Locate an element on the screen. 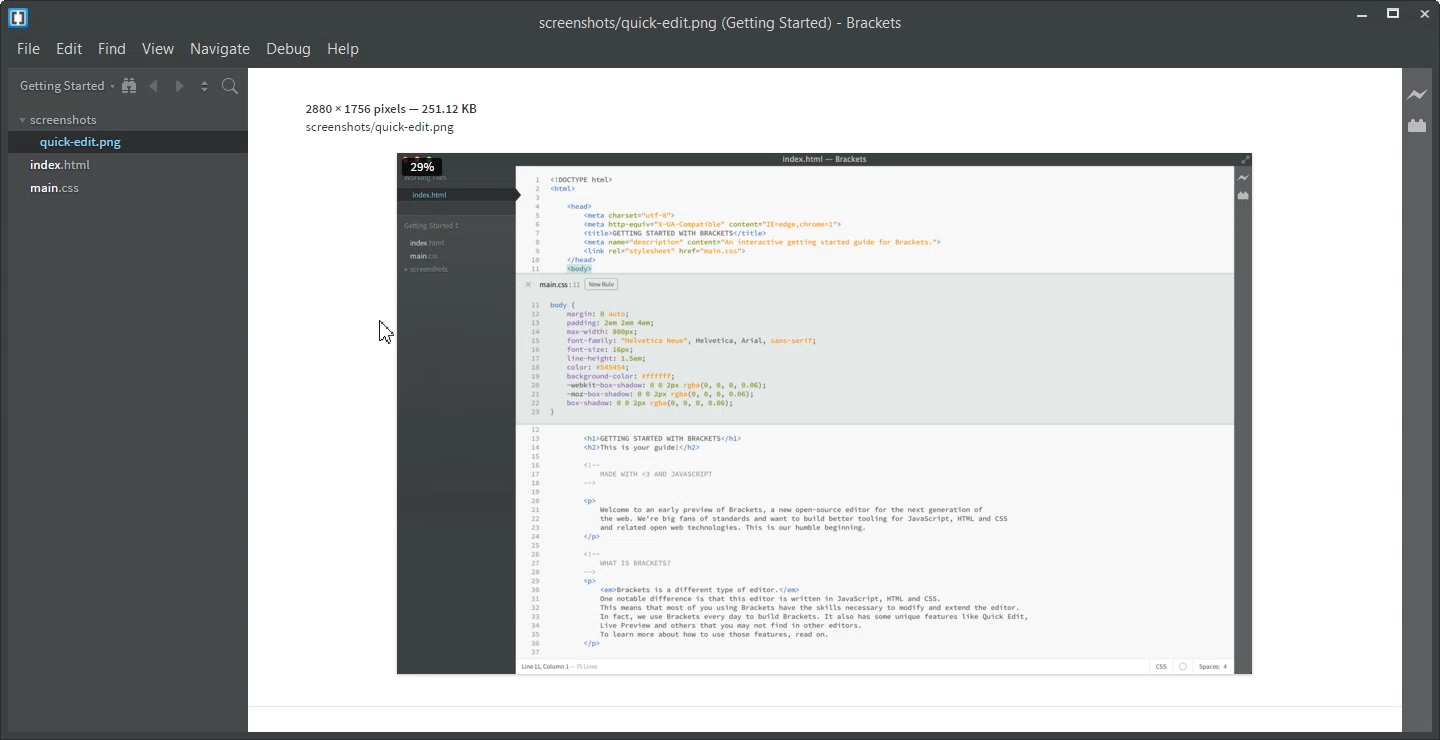 Image resolution: width=1440 pixels, height=740 pixels. Navigate is located at coordinates (221, 49).